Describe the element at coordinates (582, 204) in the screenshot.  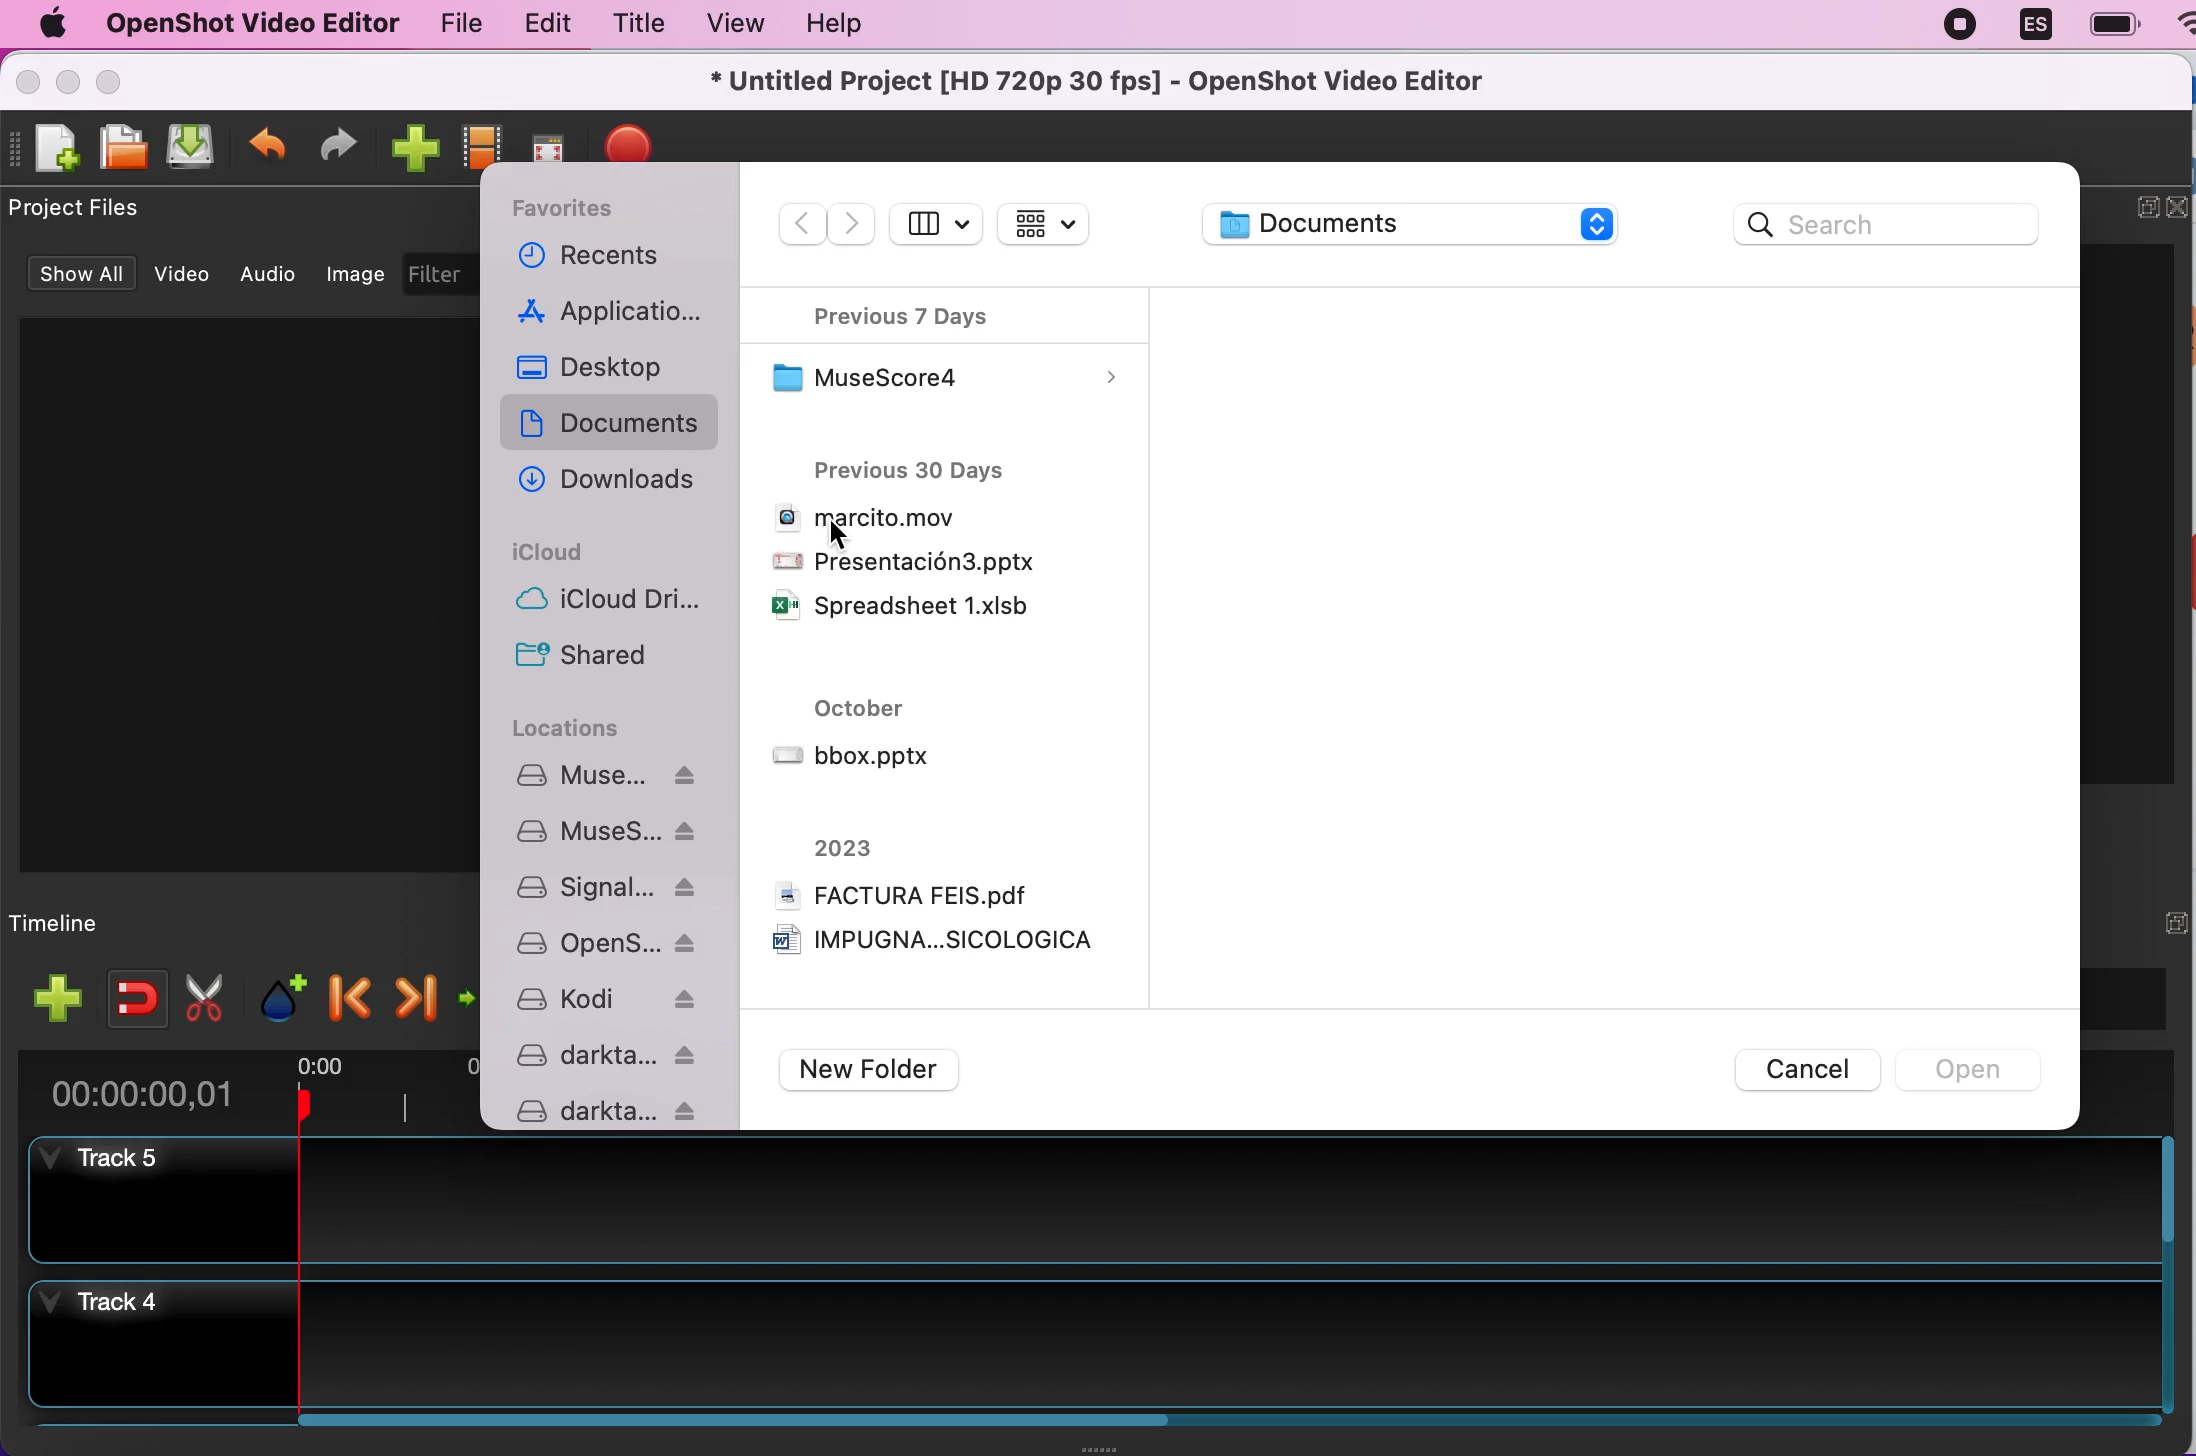
I see `favorites` at that location.